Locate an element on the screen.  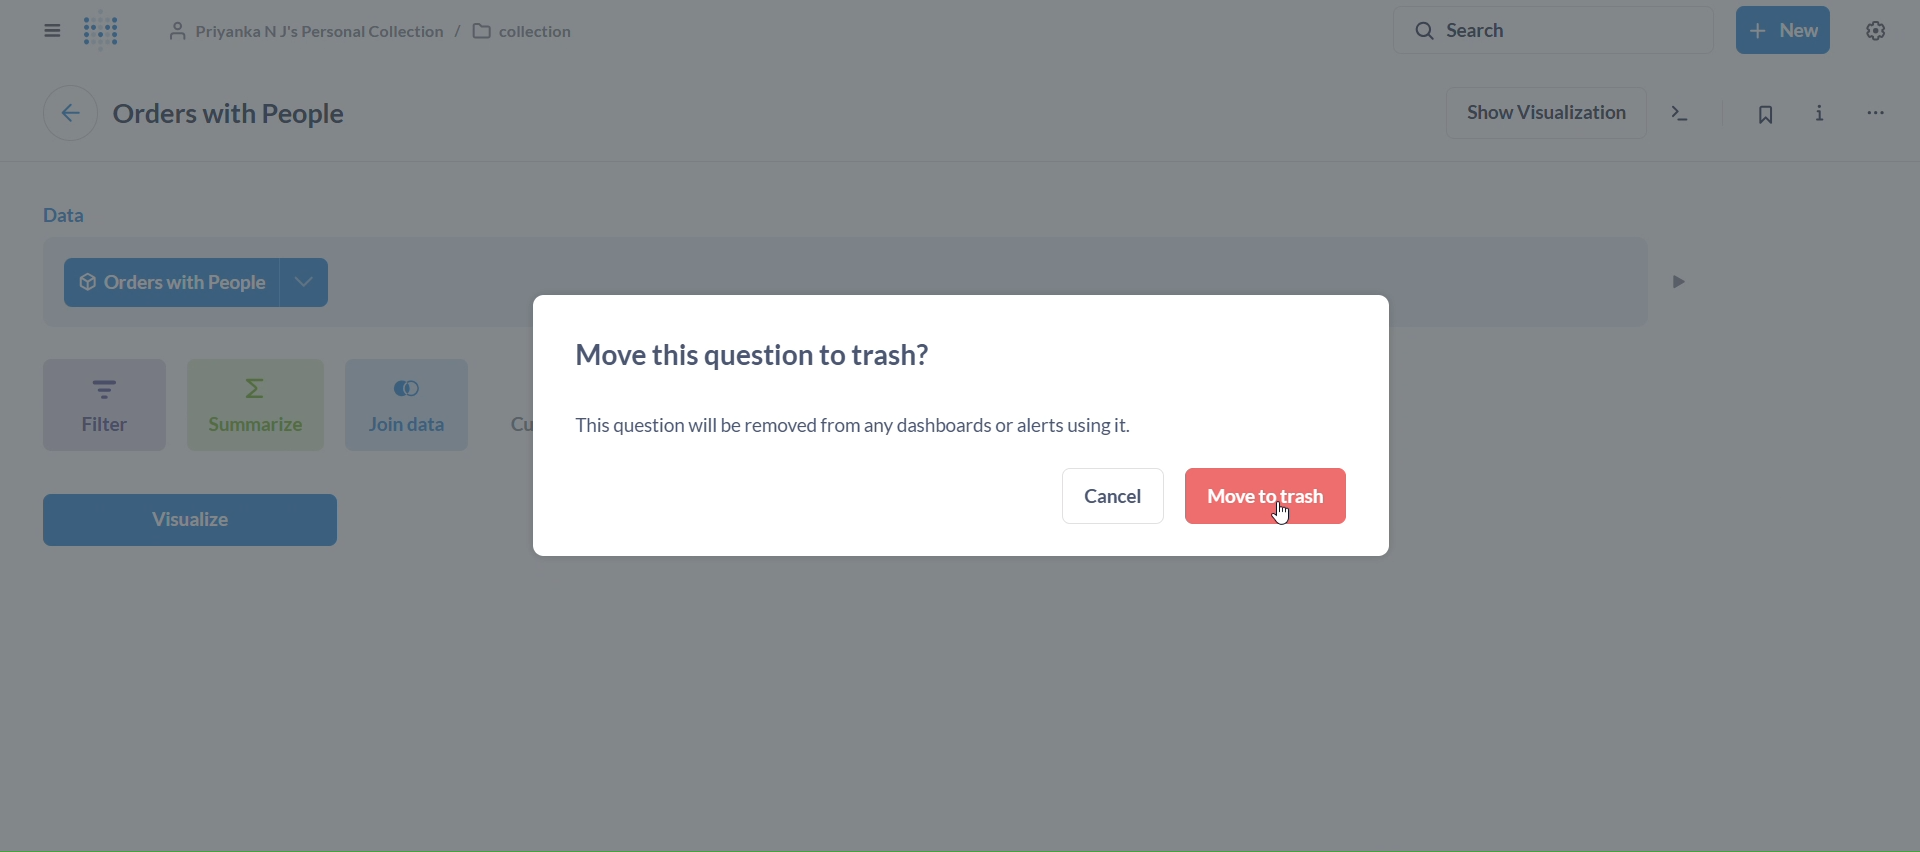
info is located at coordinates (1825, 110).